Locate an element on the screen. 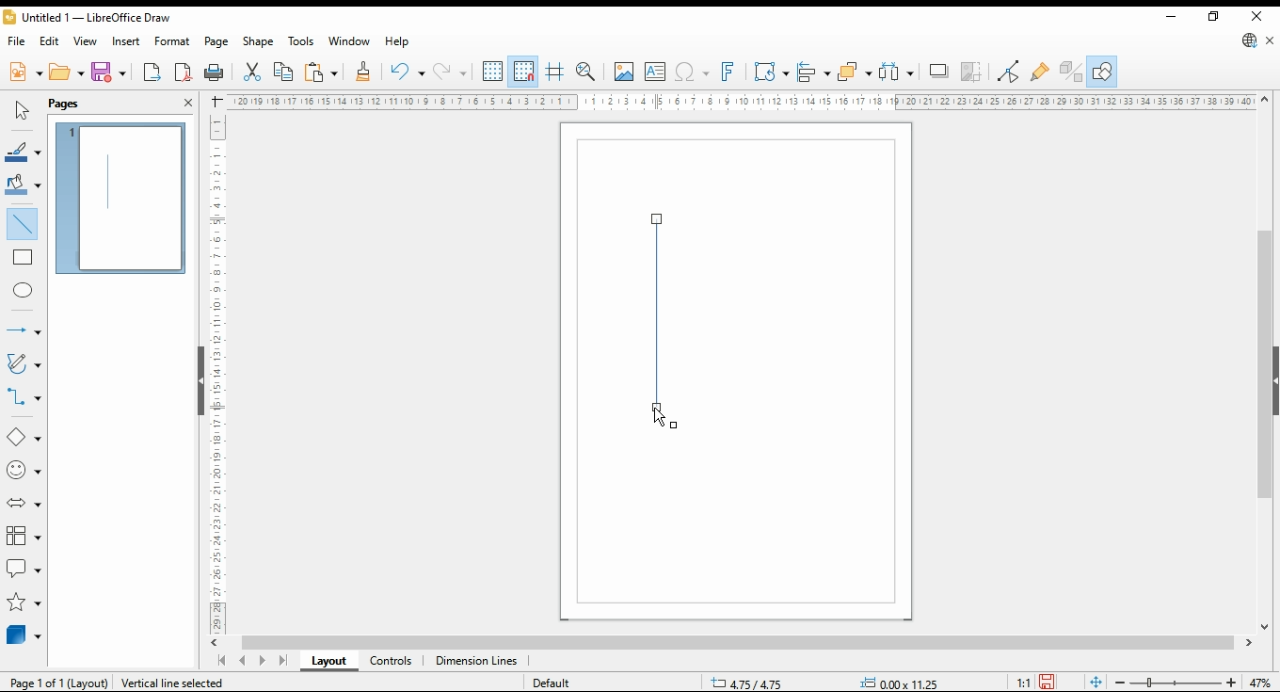  pan and zoom is located at coordinates (588, 71).